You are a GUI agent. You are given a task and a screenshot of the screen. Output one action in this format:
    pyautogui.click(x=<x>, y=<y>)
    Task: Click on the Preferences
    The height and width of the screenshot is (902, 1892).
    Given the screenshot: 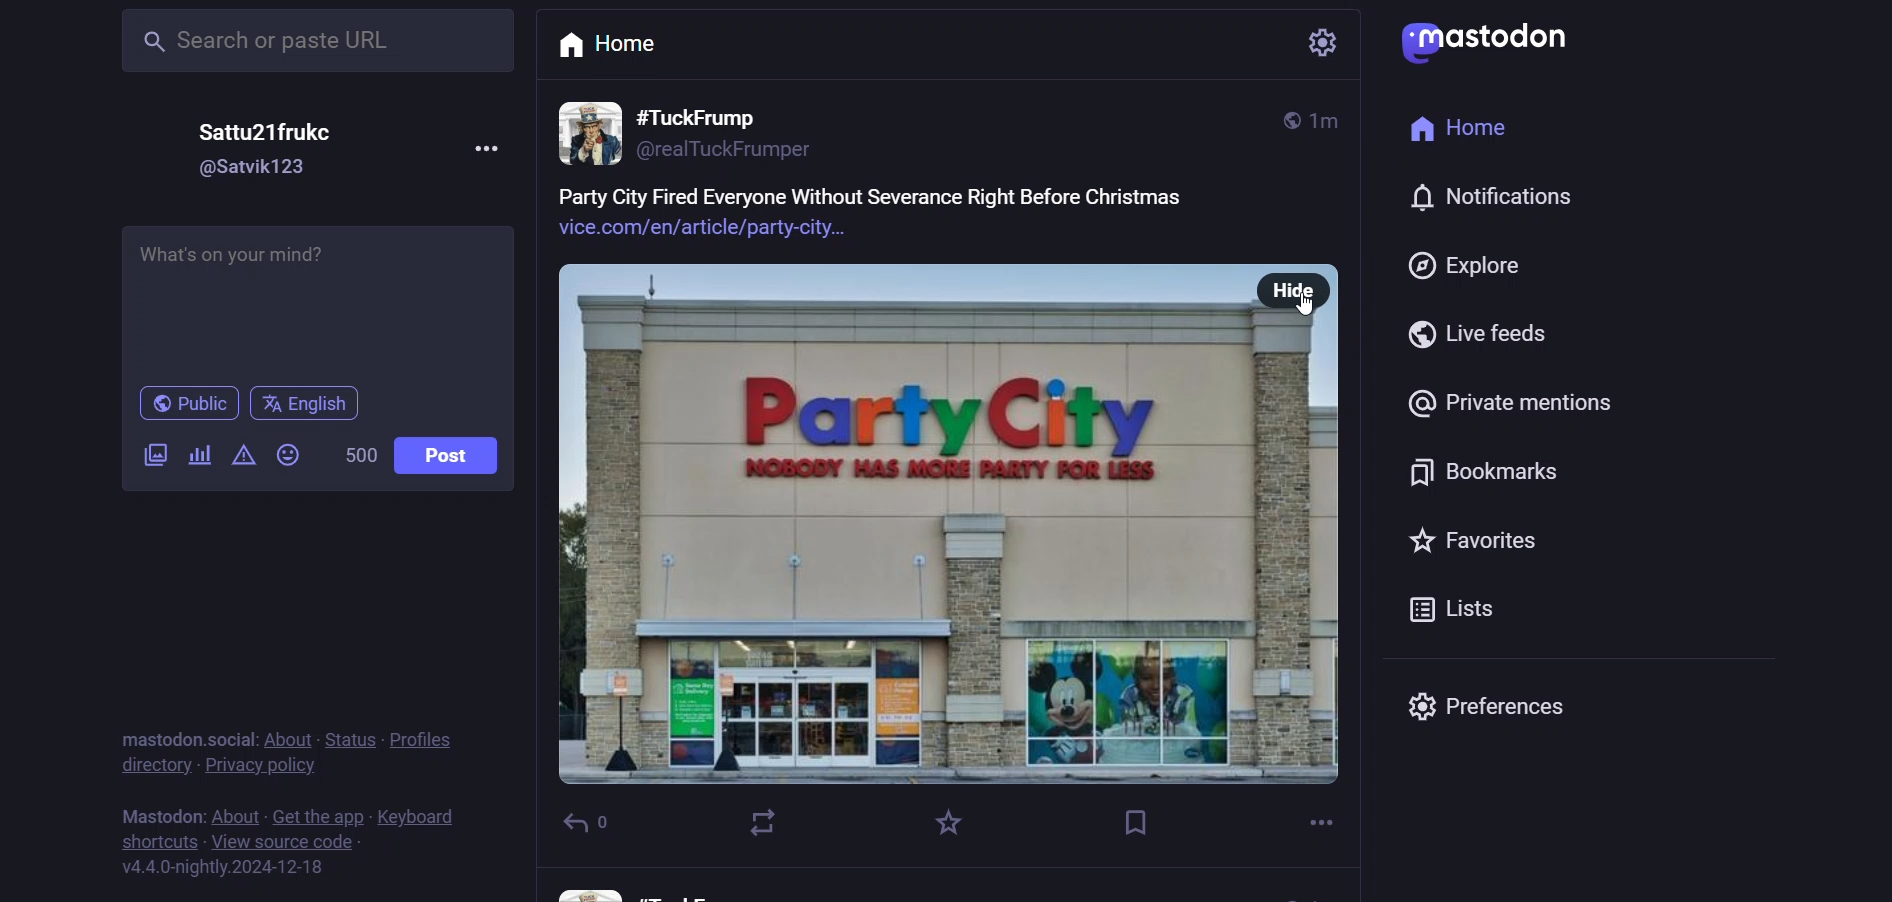 What is the action you would take?
    pyautogui.click(x=1488, y=713)
    